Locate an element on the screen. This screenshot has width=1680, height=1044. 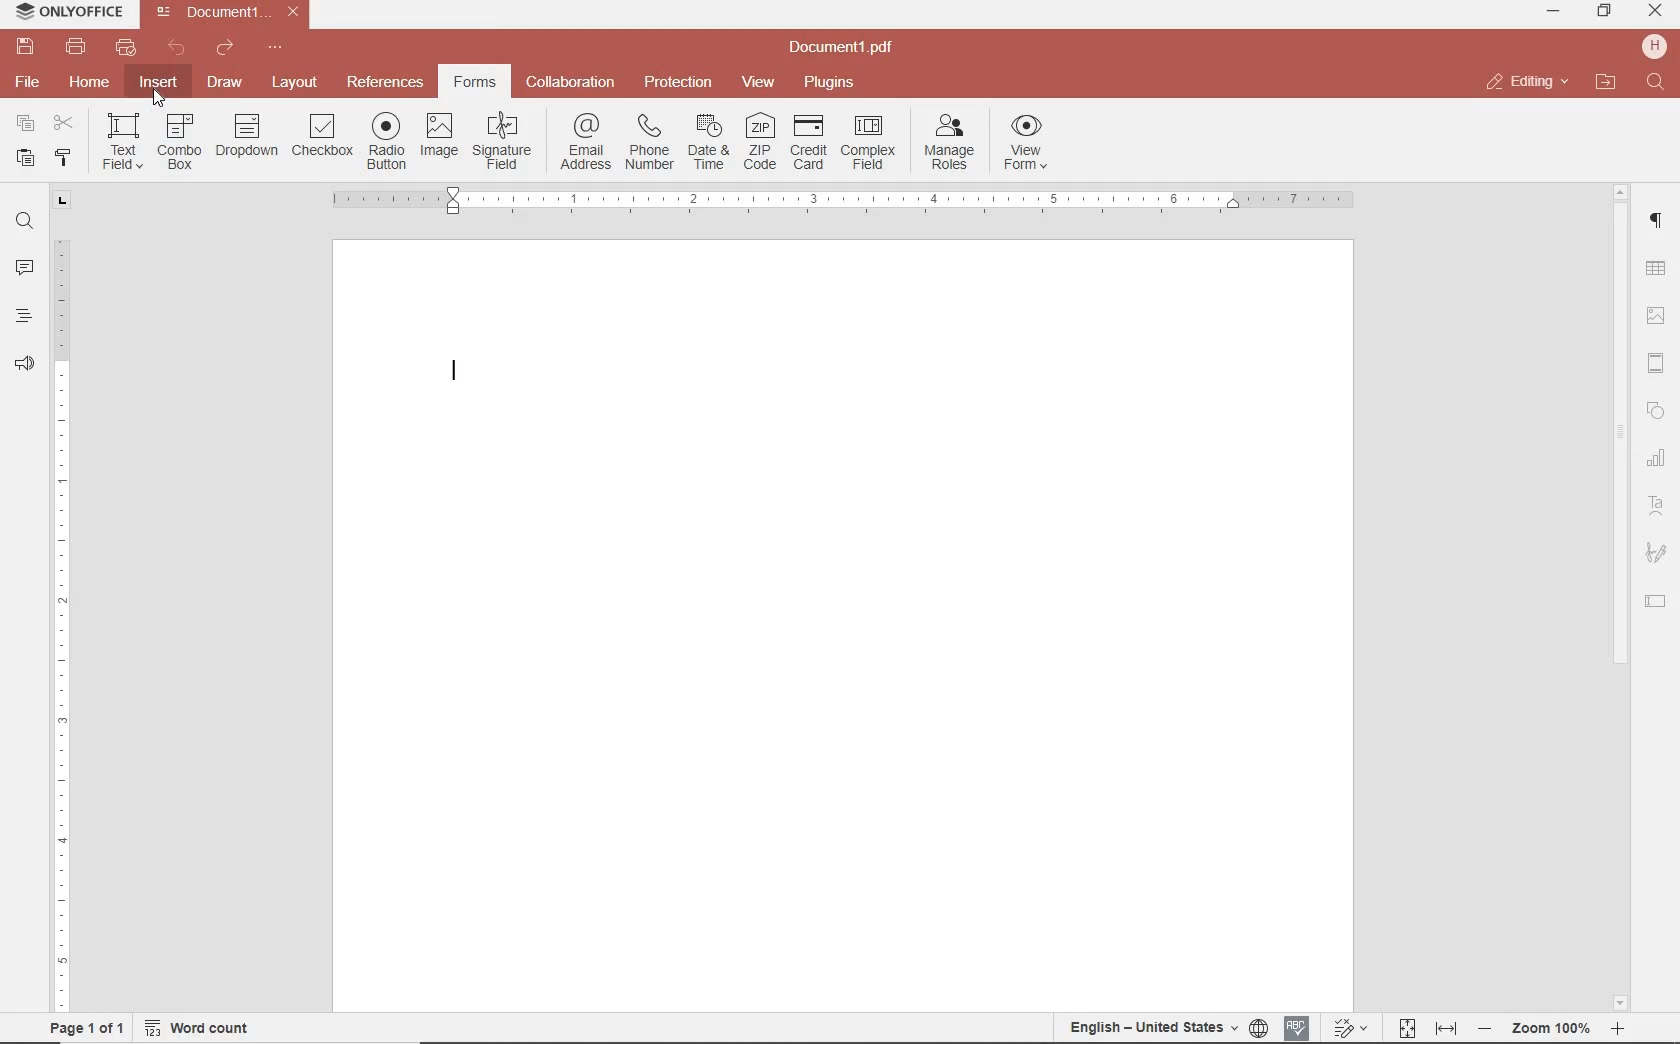
comments is located at coordinates (24, 269).